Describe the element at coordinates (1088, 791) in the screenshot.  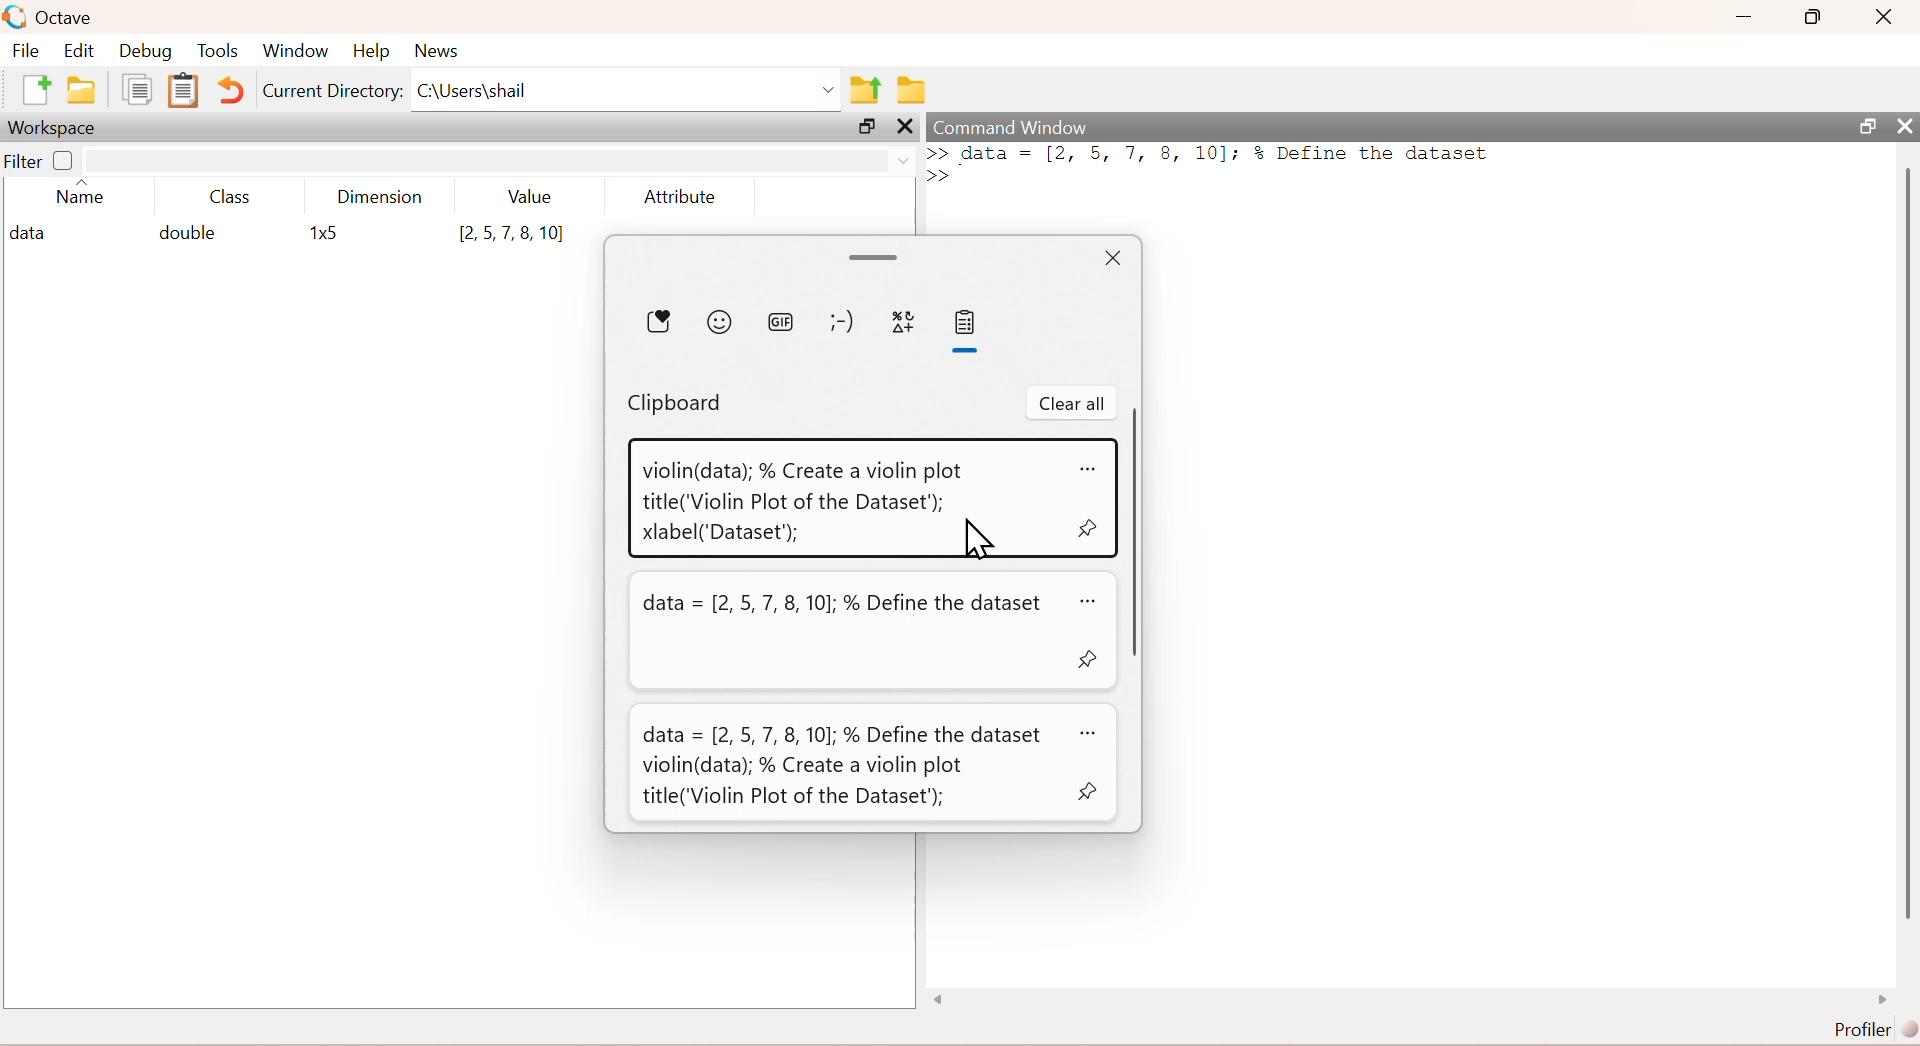
I see `pin` at that location.